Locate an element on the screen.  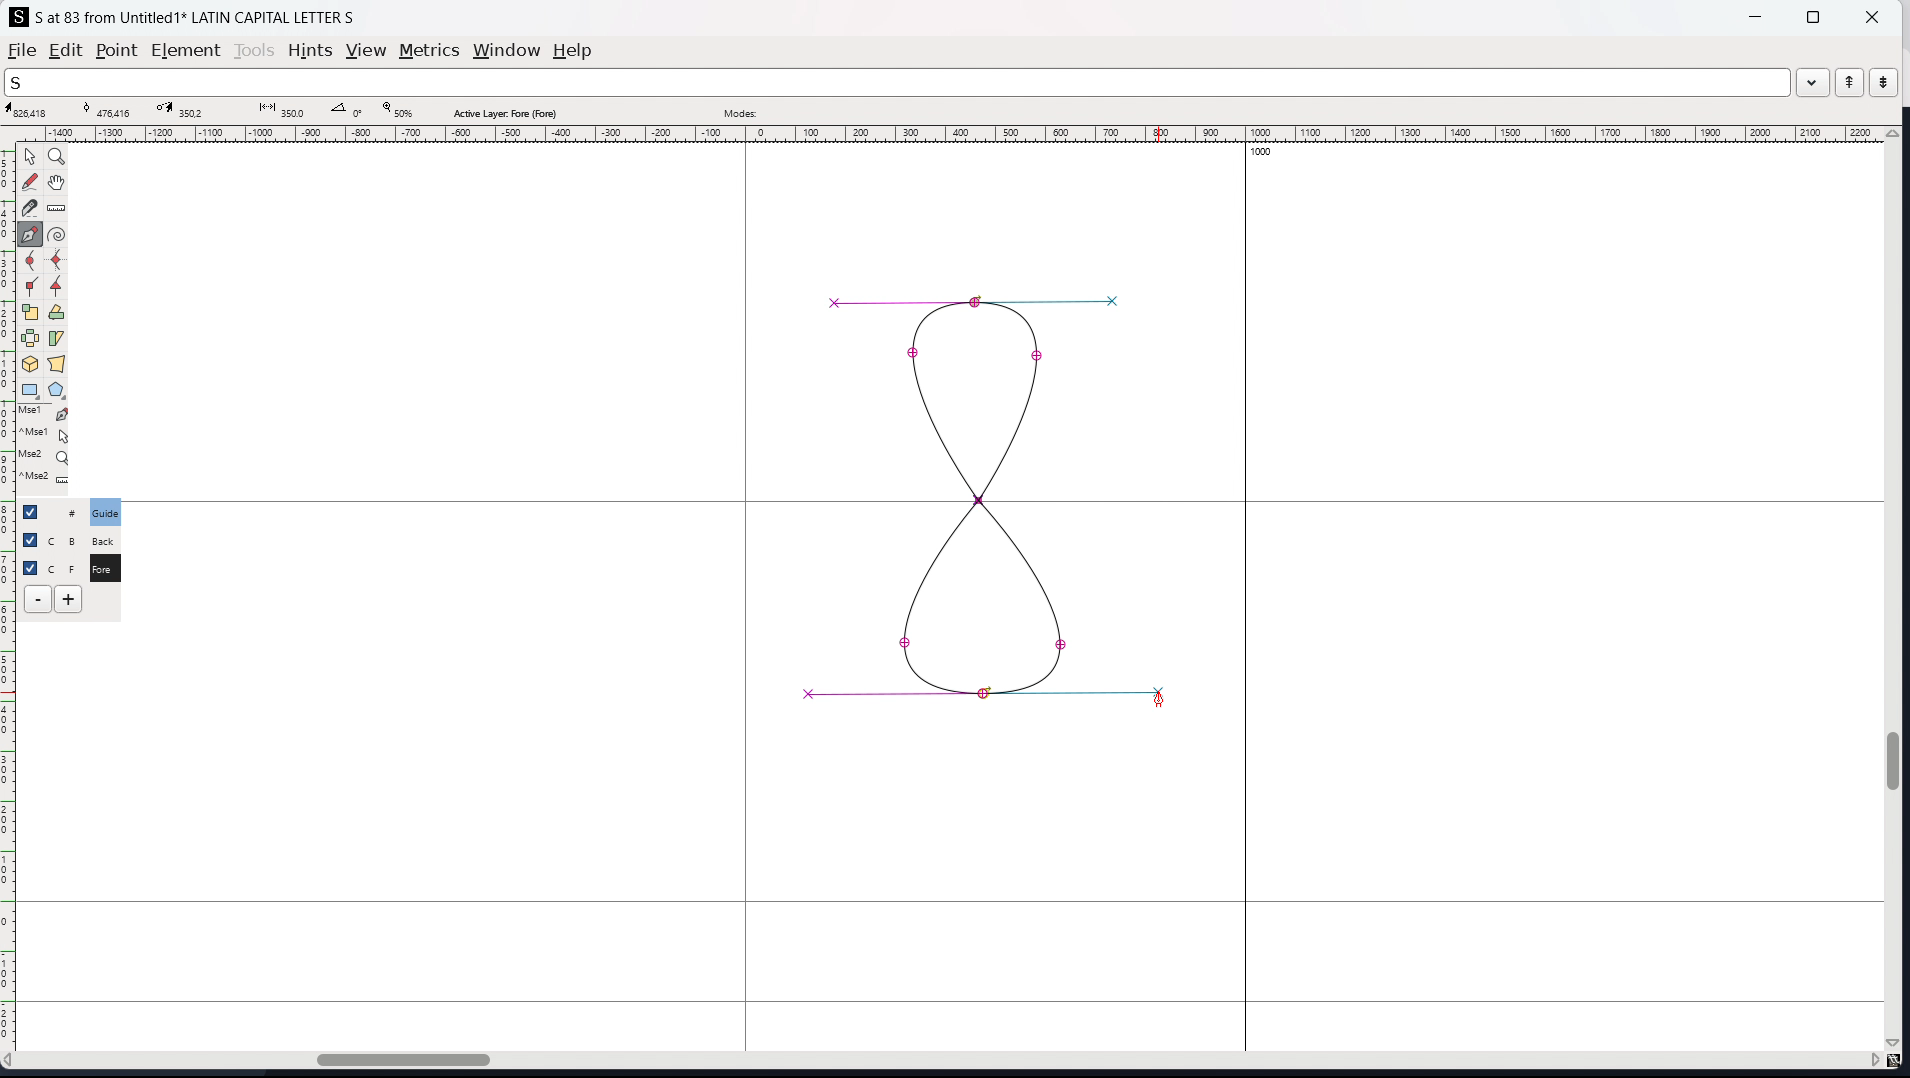
delete layer is located at coordinates (38, 600).